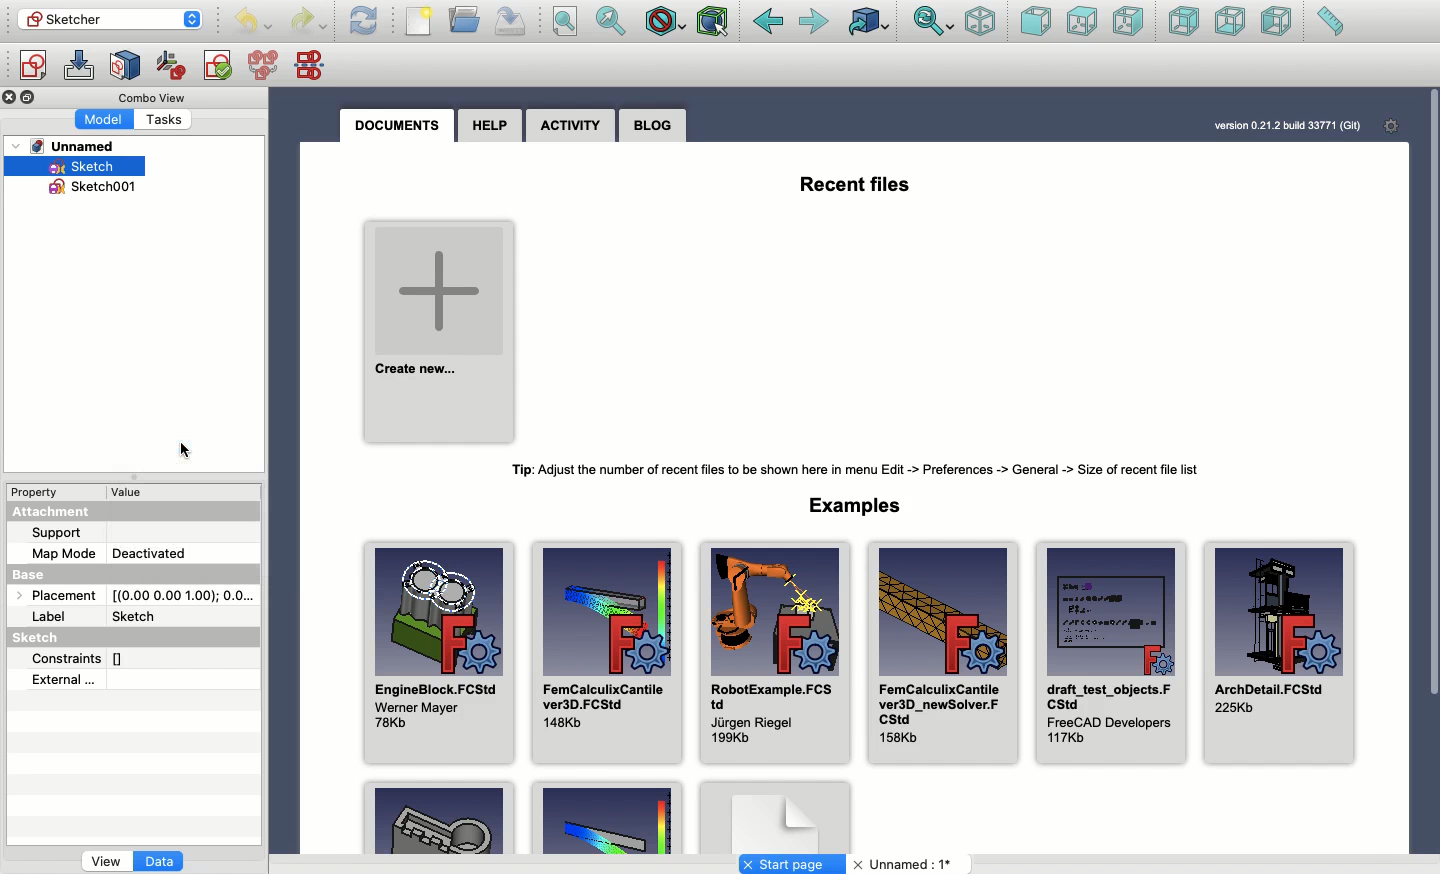 The width and height of the screenshot is (1440, 874). I want to click on Scroll, so click(1431, 450).